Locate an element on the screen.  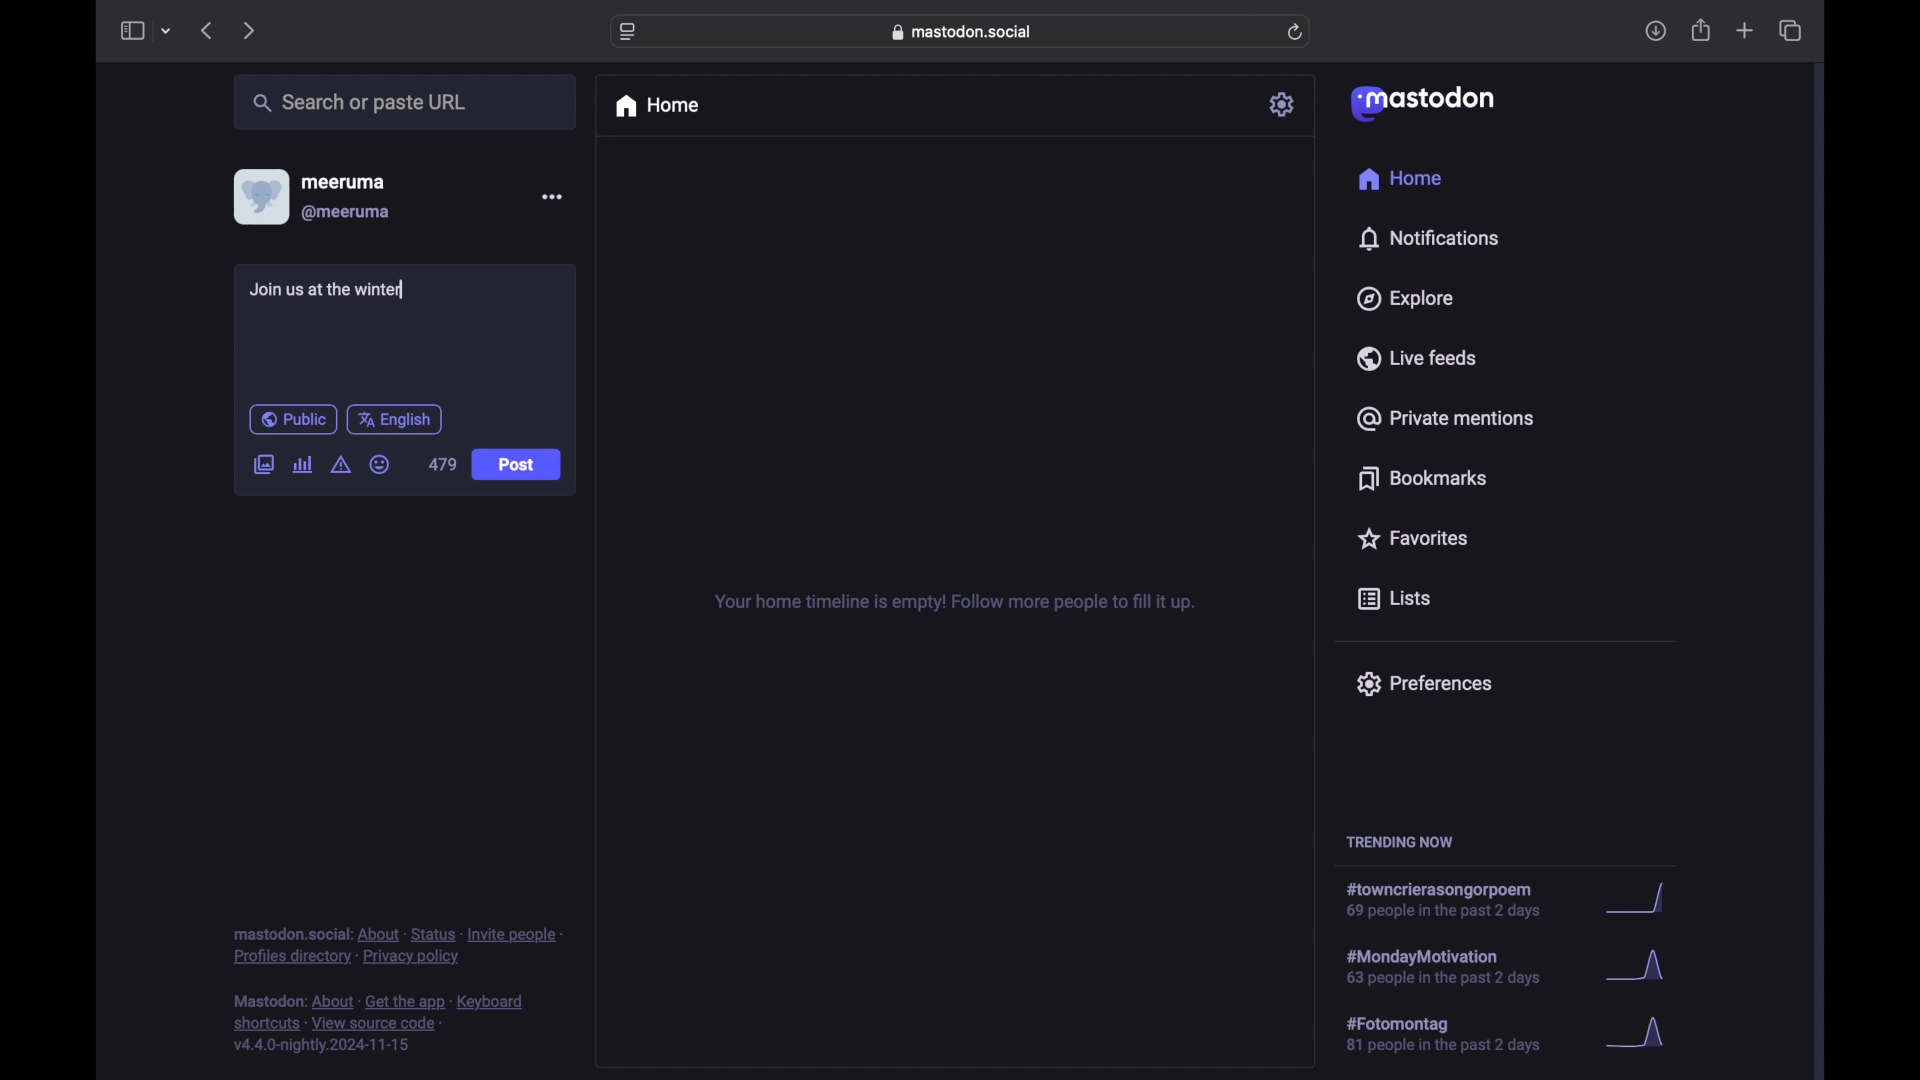
footnote is located at coordinates (382, 1024).